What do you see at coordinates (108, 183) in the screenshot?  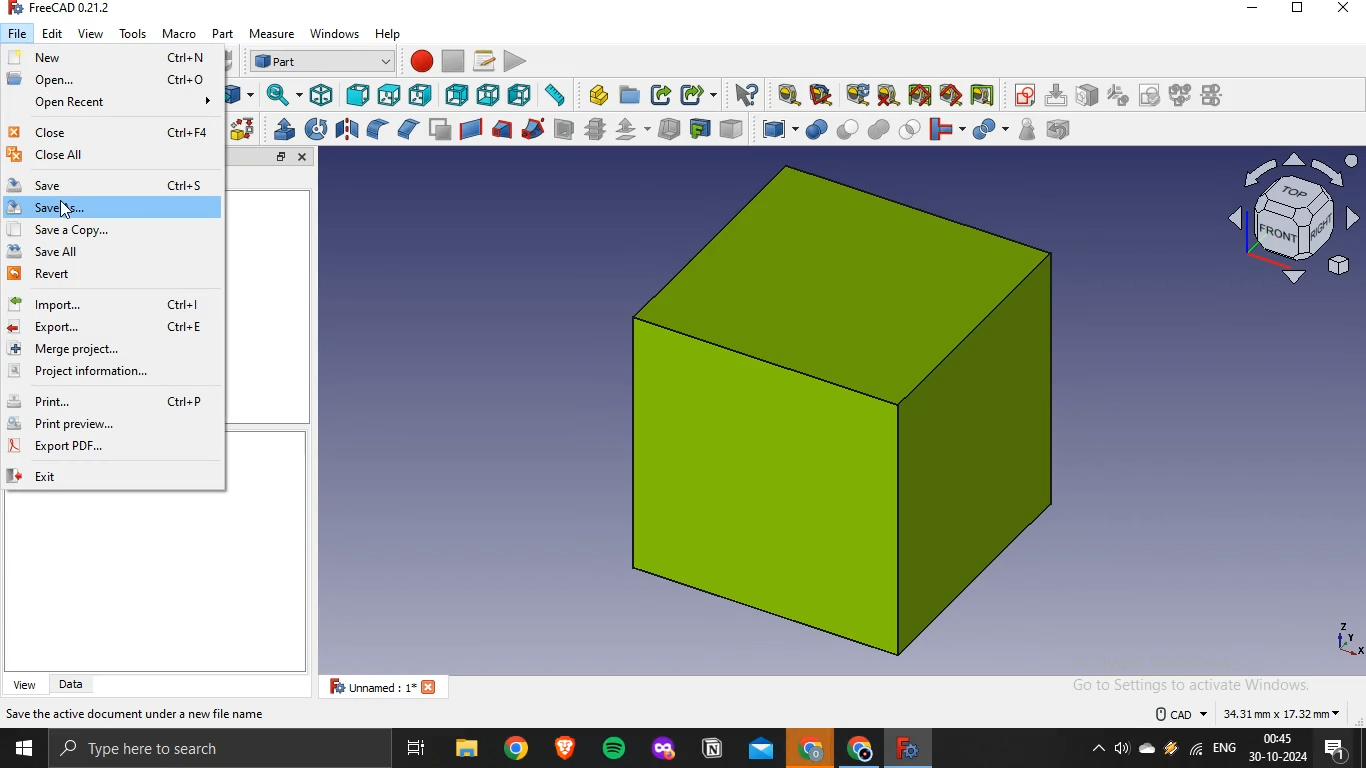 I see `ave` at bounding box center [108, 183].